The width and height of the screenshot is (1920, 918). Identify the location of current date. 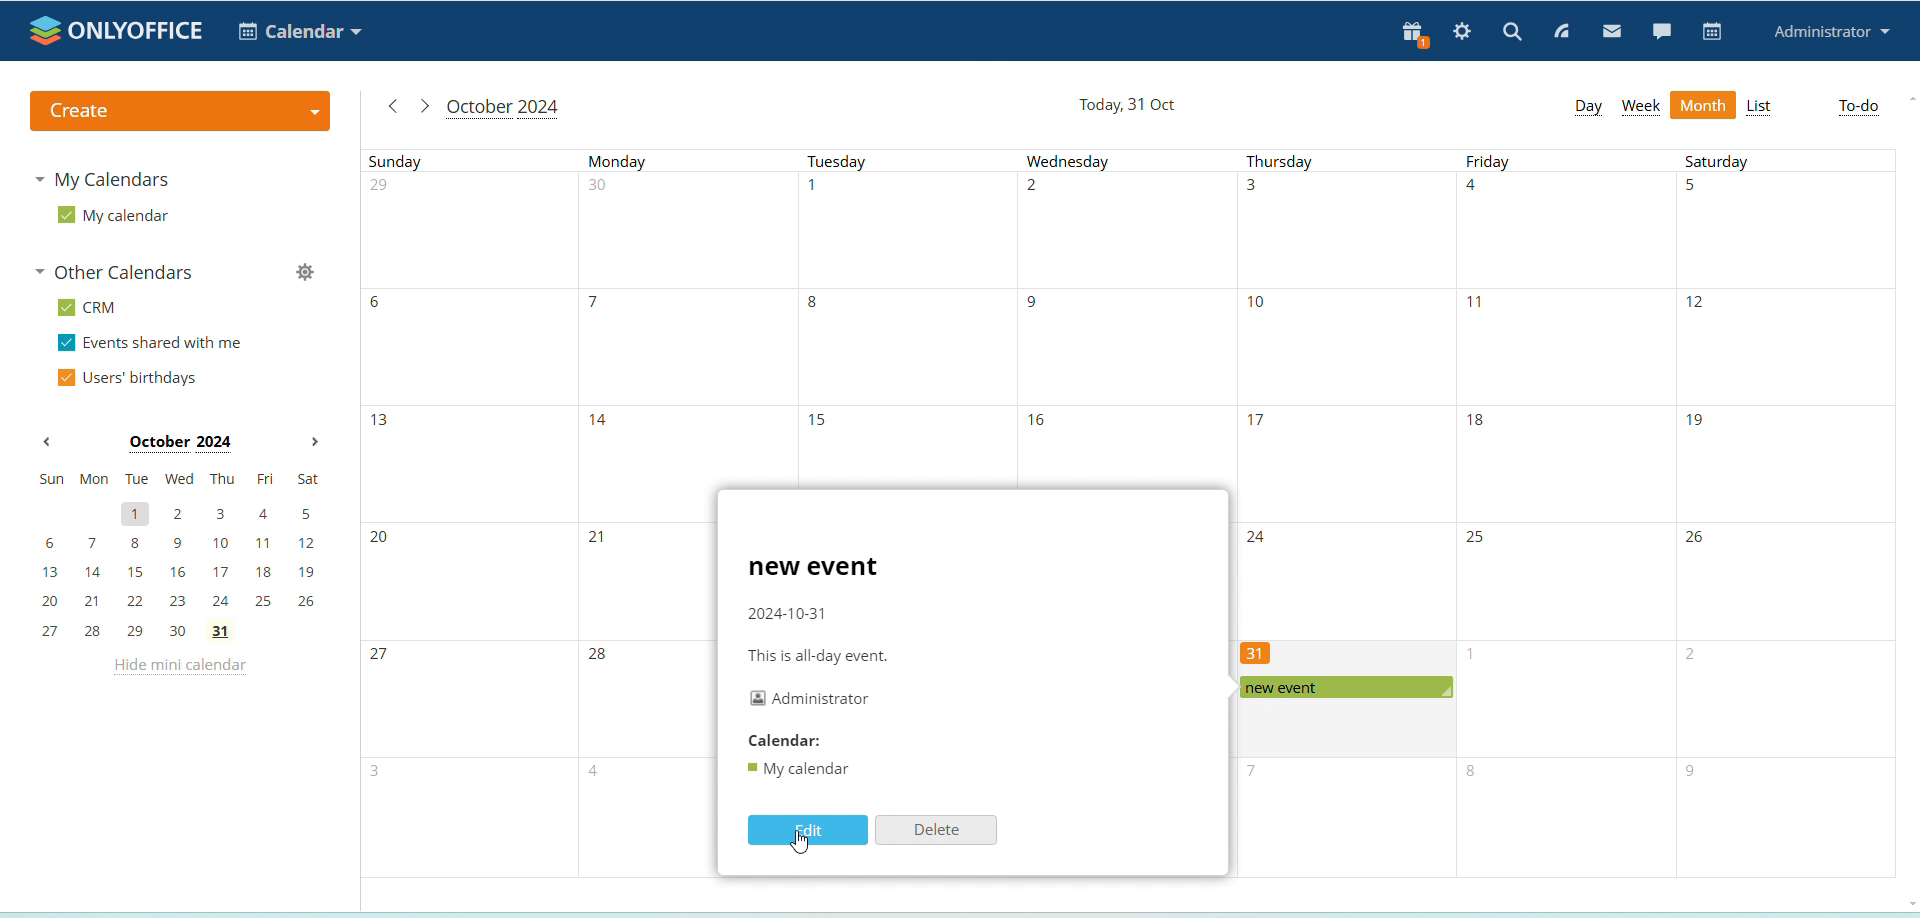
(1130, 106).